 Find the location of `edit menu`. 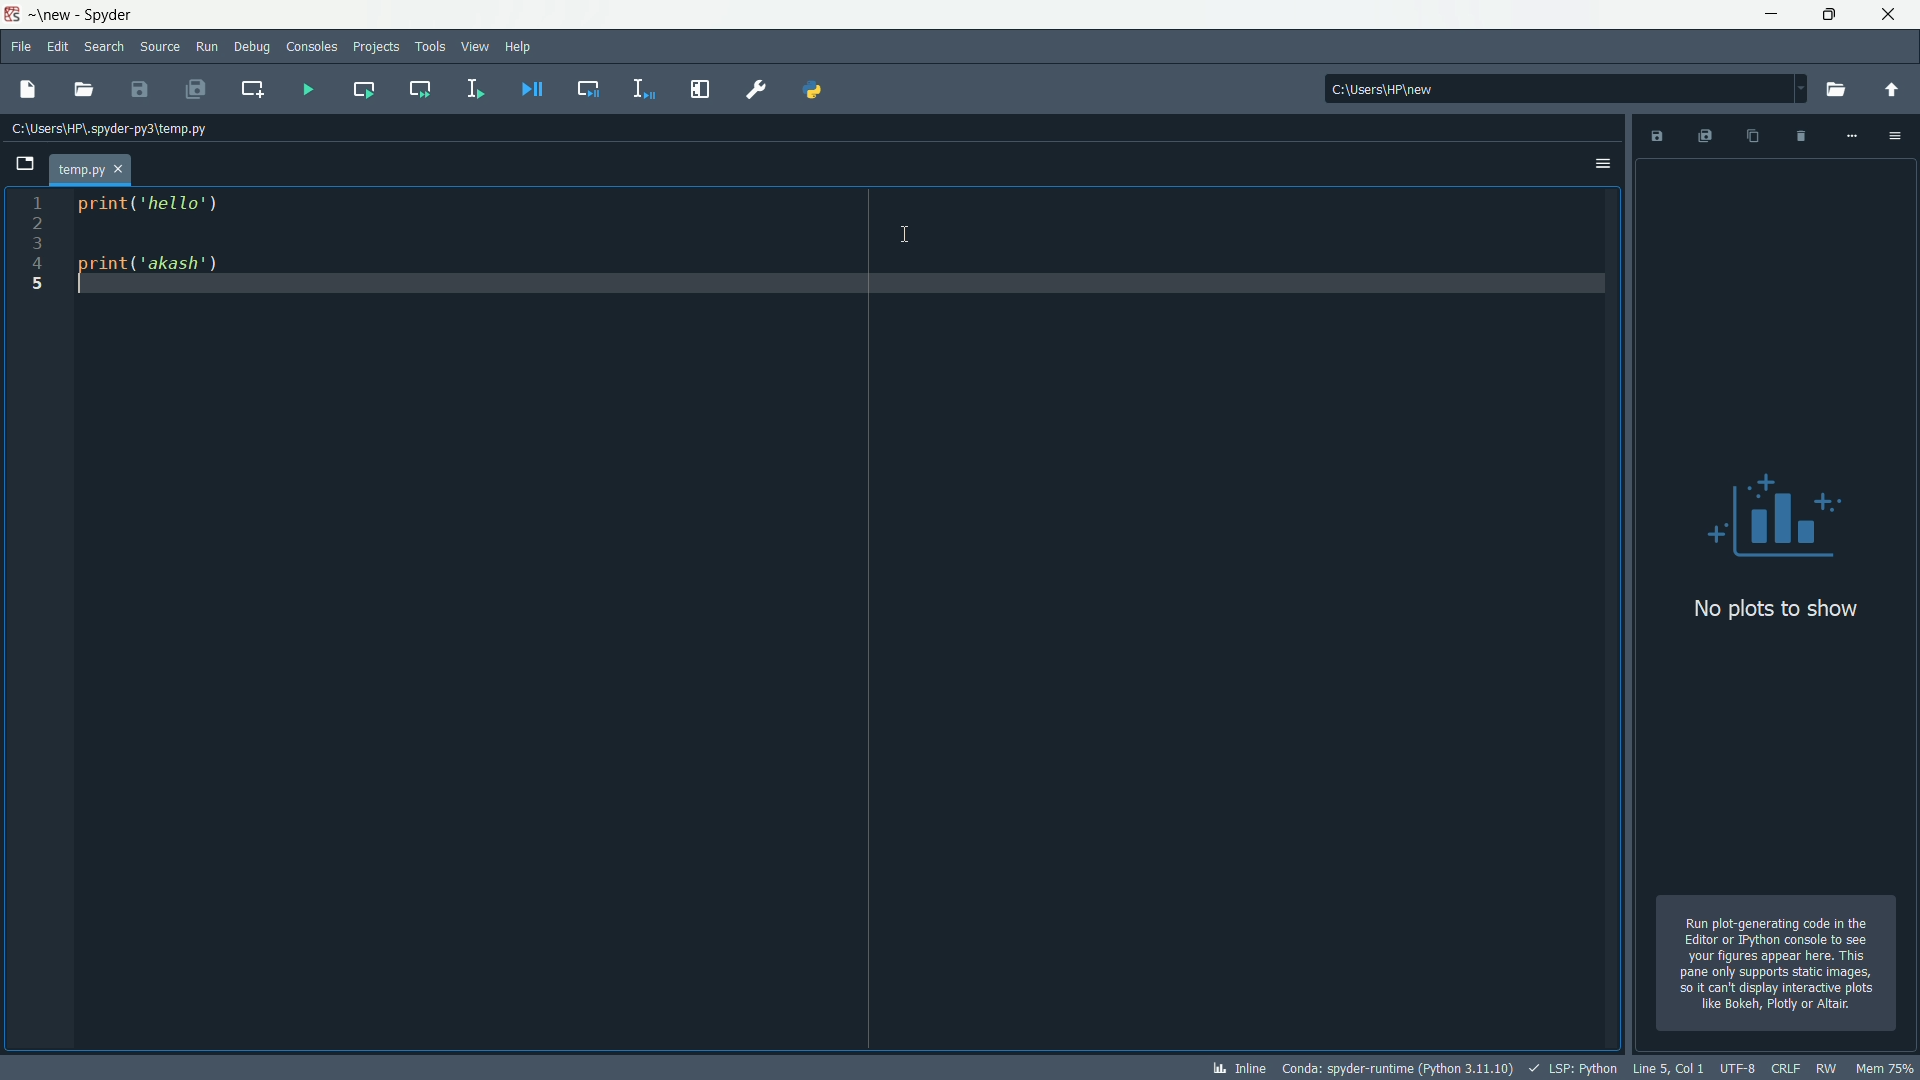

edit menu is located at coordinates (59, 48).